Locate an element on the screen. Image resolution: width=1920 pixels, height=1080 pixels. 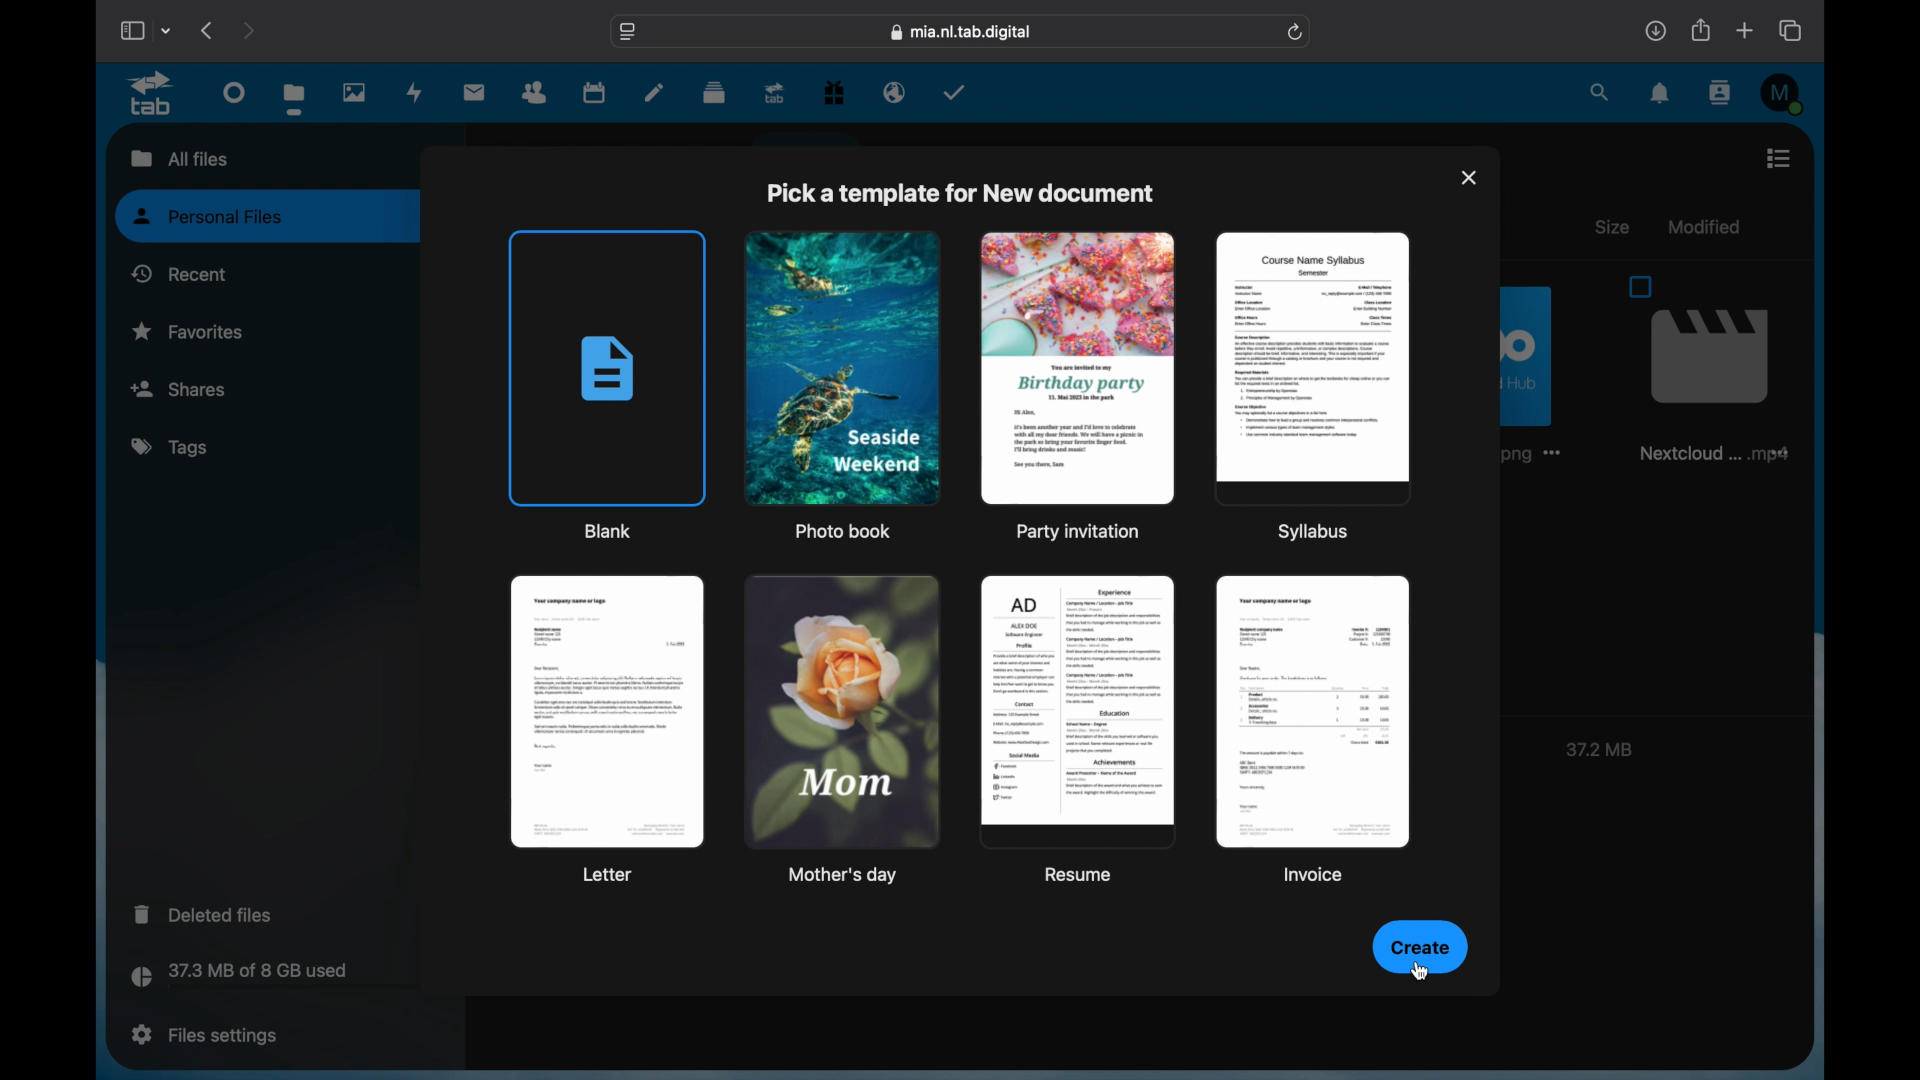
37.2 MB is located at coordinates (1596, 751).